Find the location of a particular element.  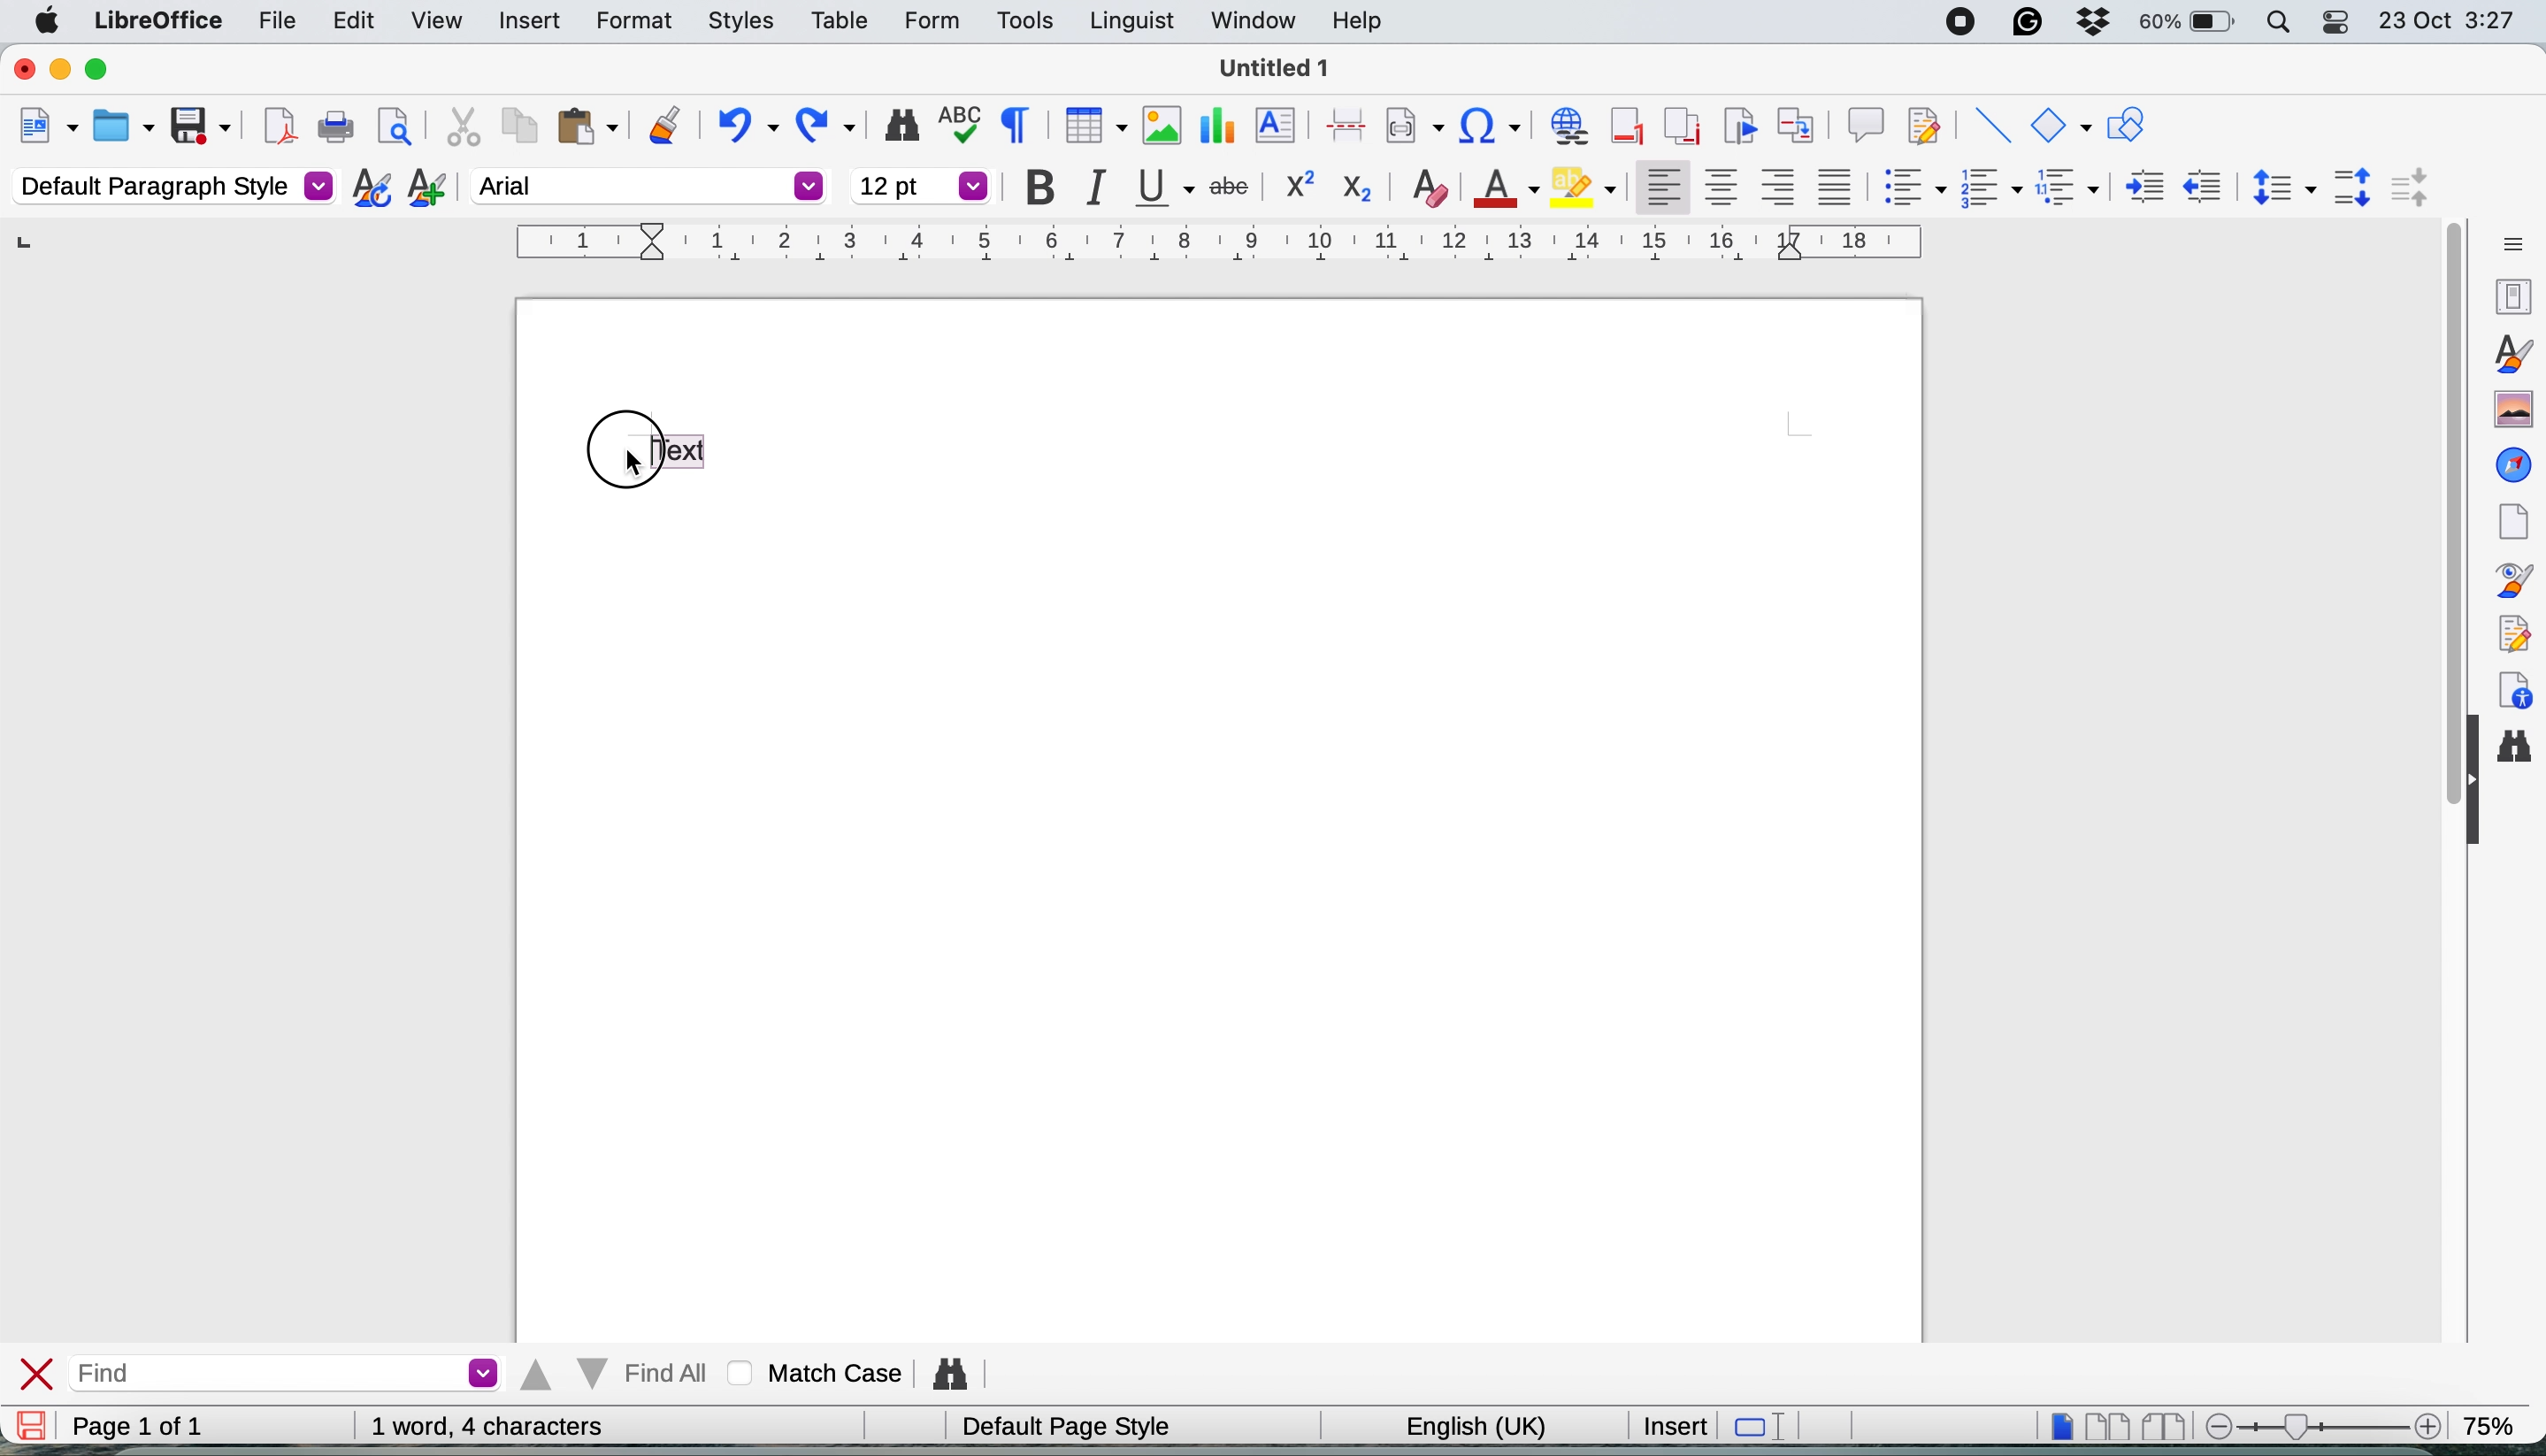

file name is located at coordinates (1277, 68).